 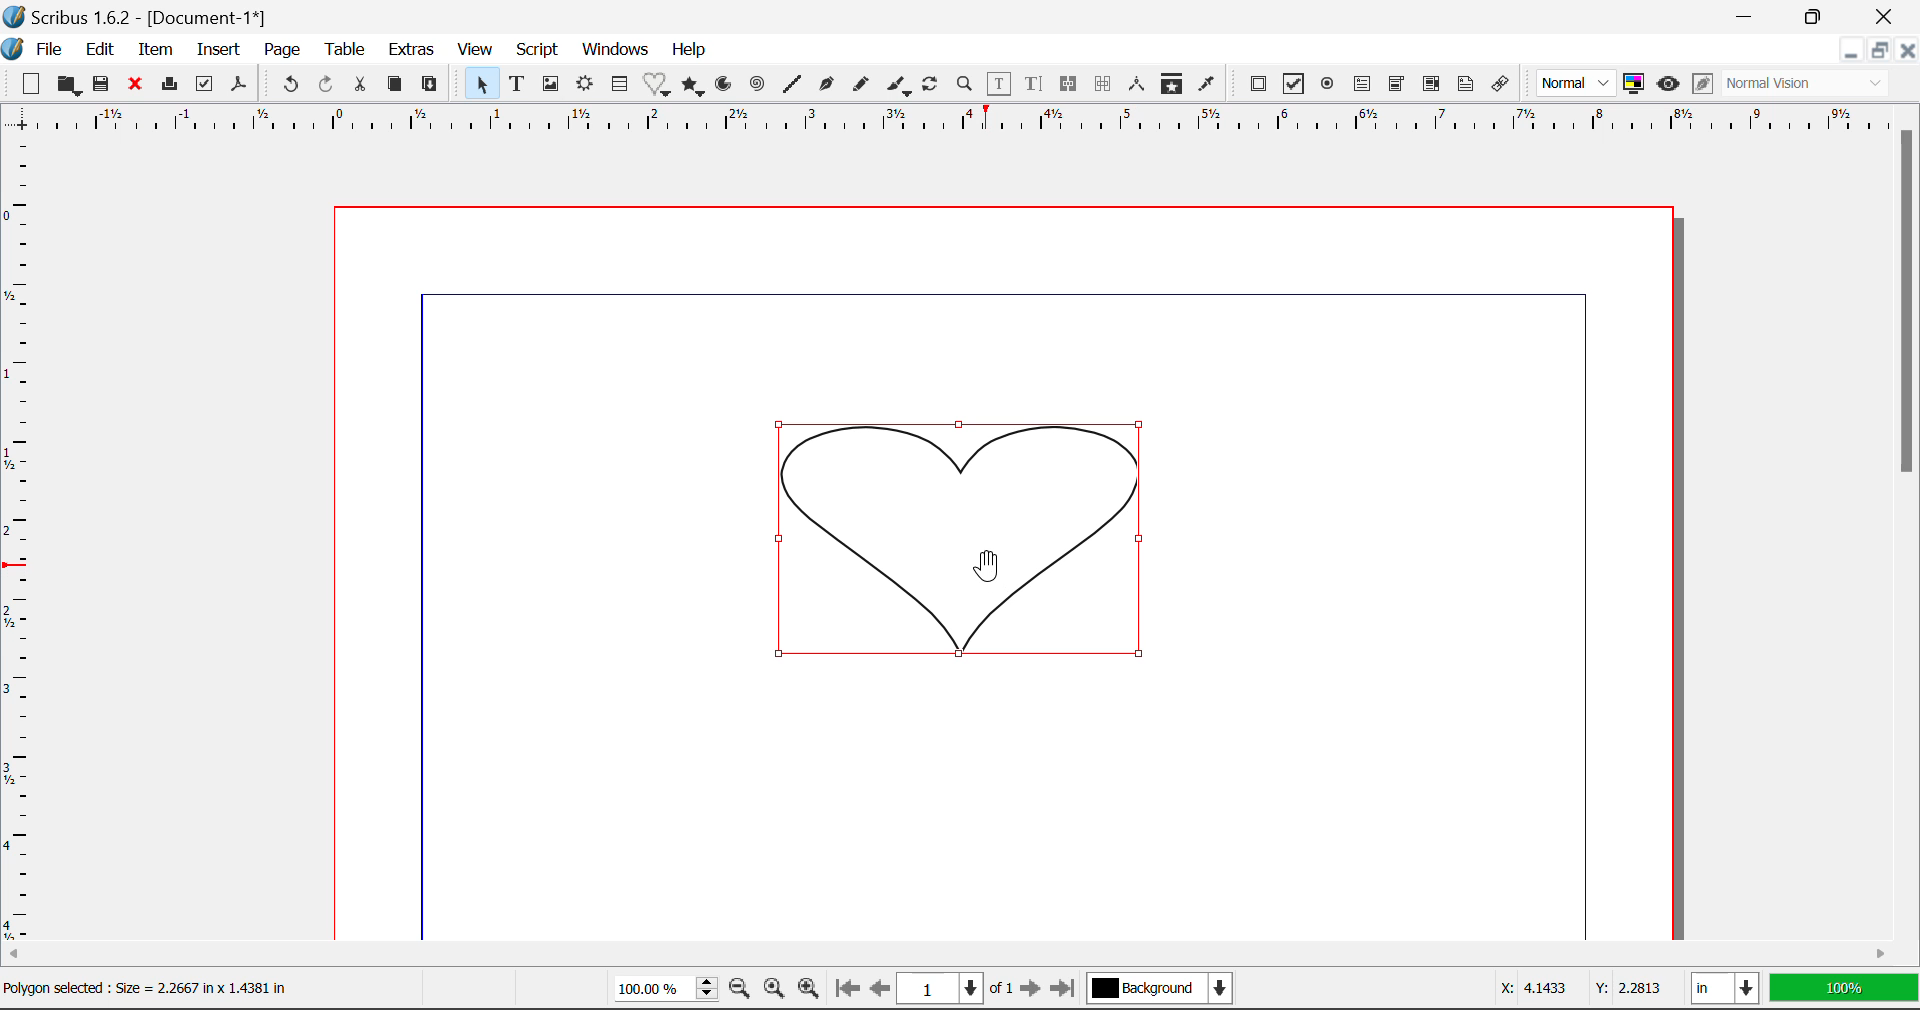 I want to click on Insert Special Shapes, so click(x=658, y=86).